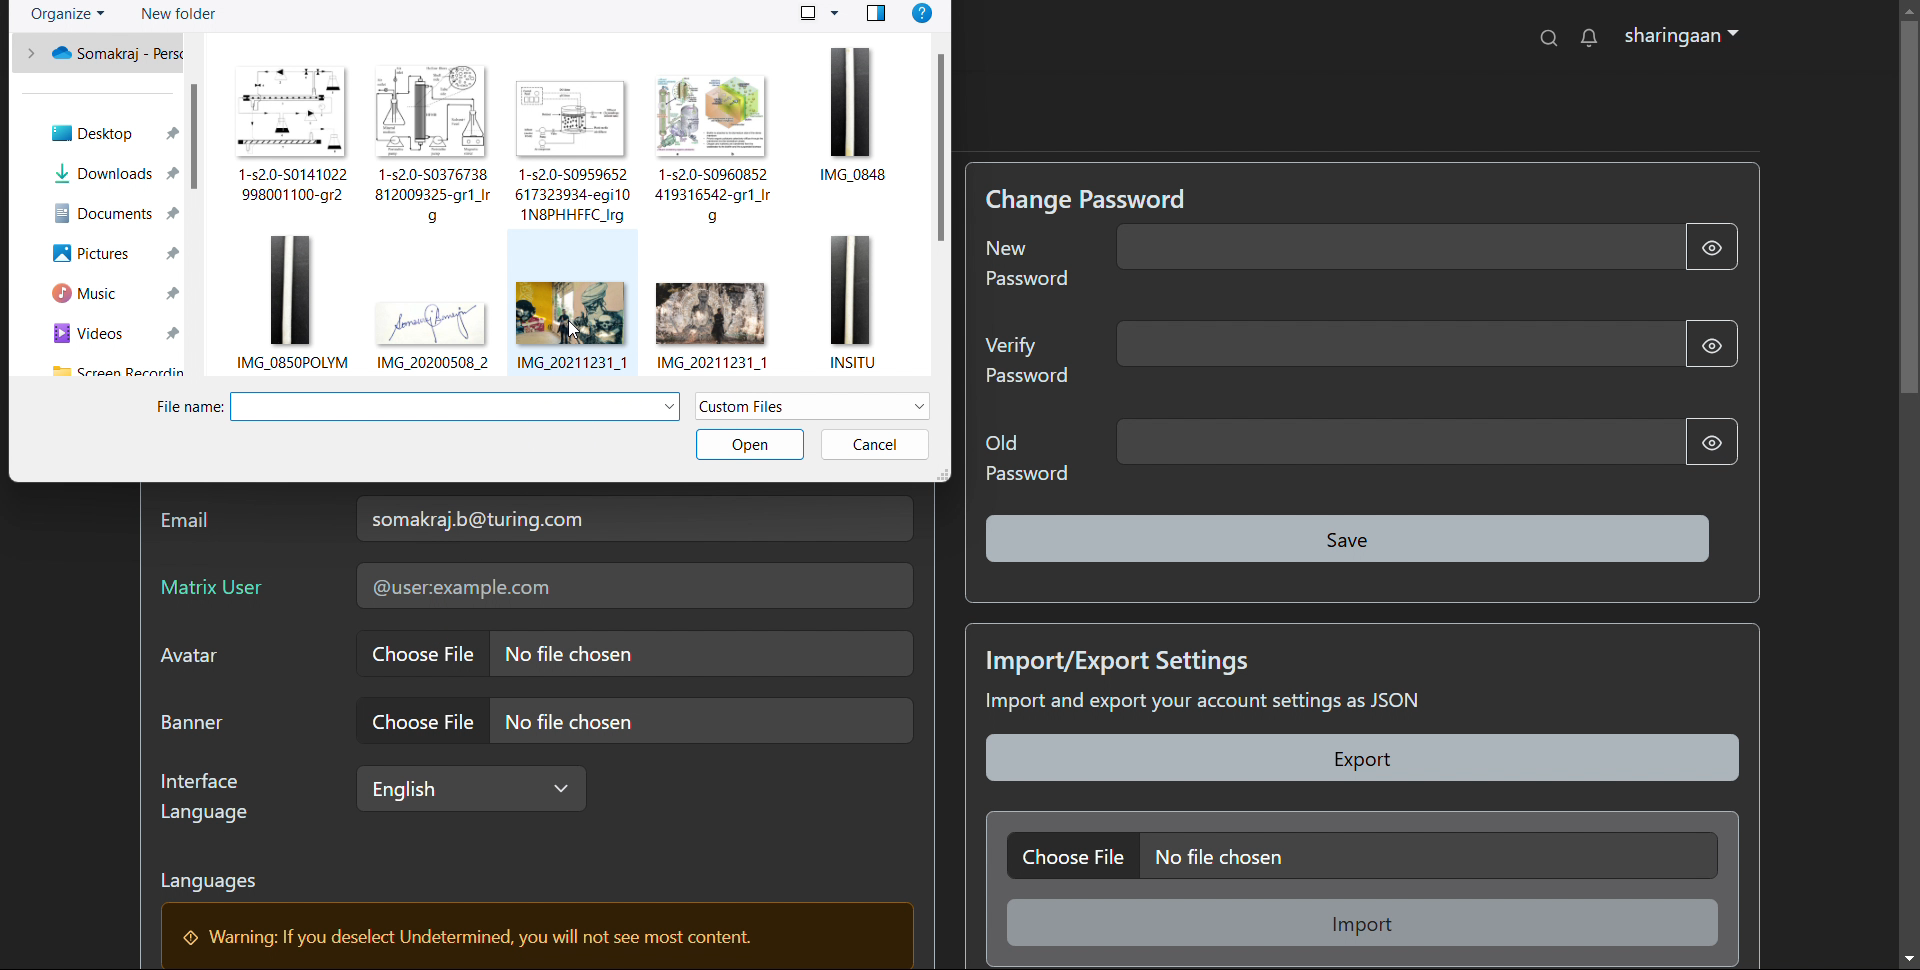 The image size is (1920, 970). I want to click on Change Password, so click(1092, 198).